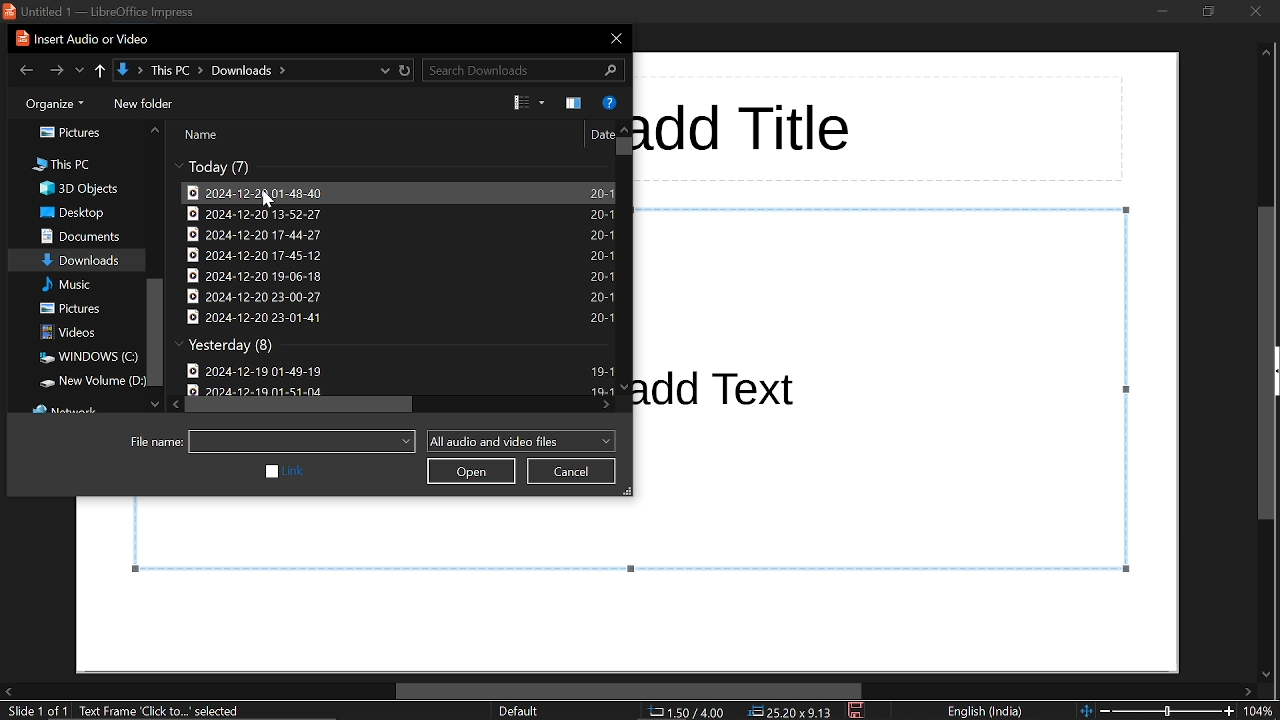  I want to click on open, so click(472, 472).